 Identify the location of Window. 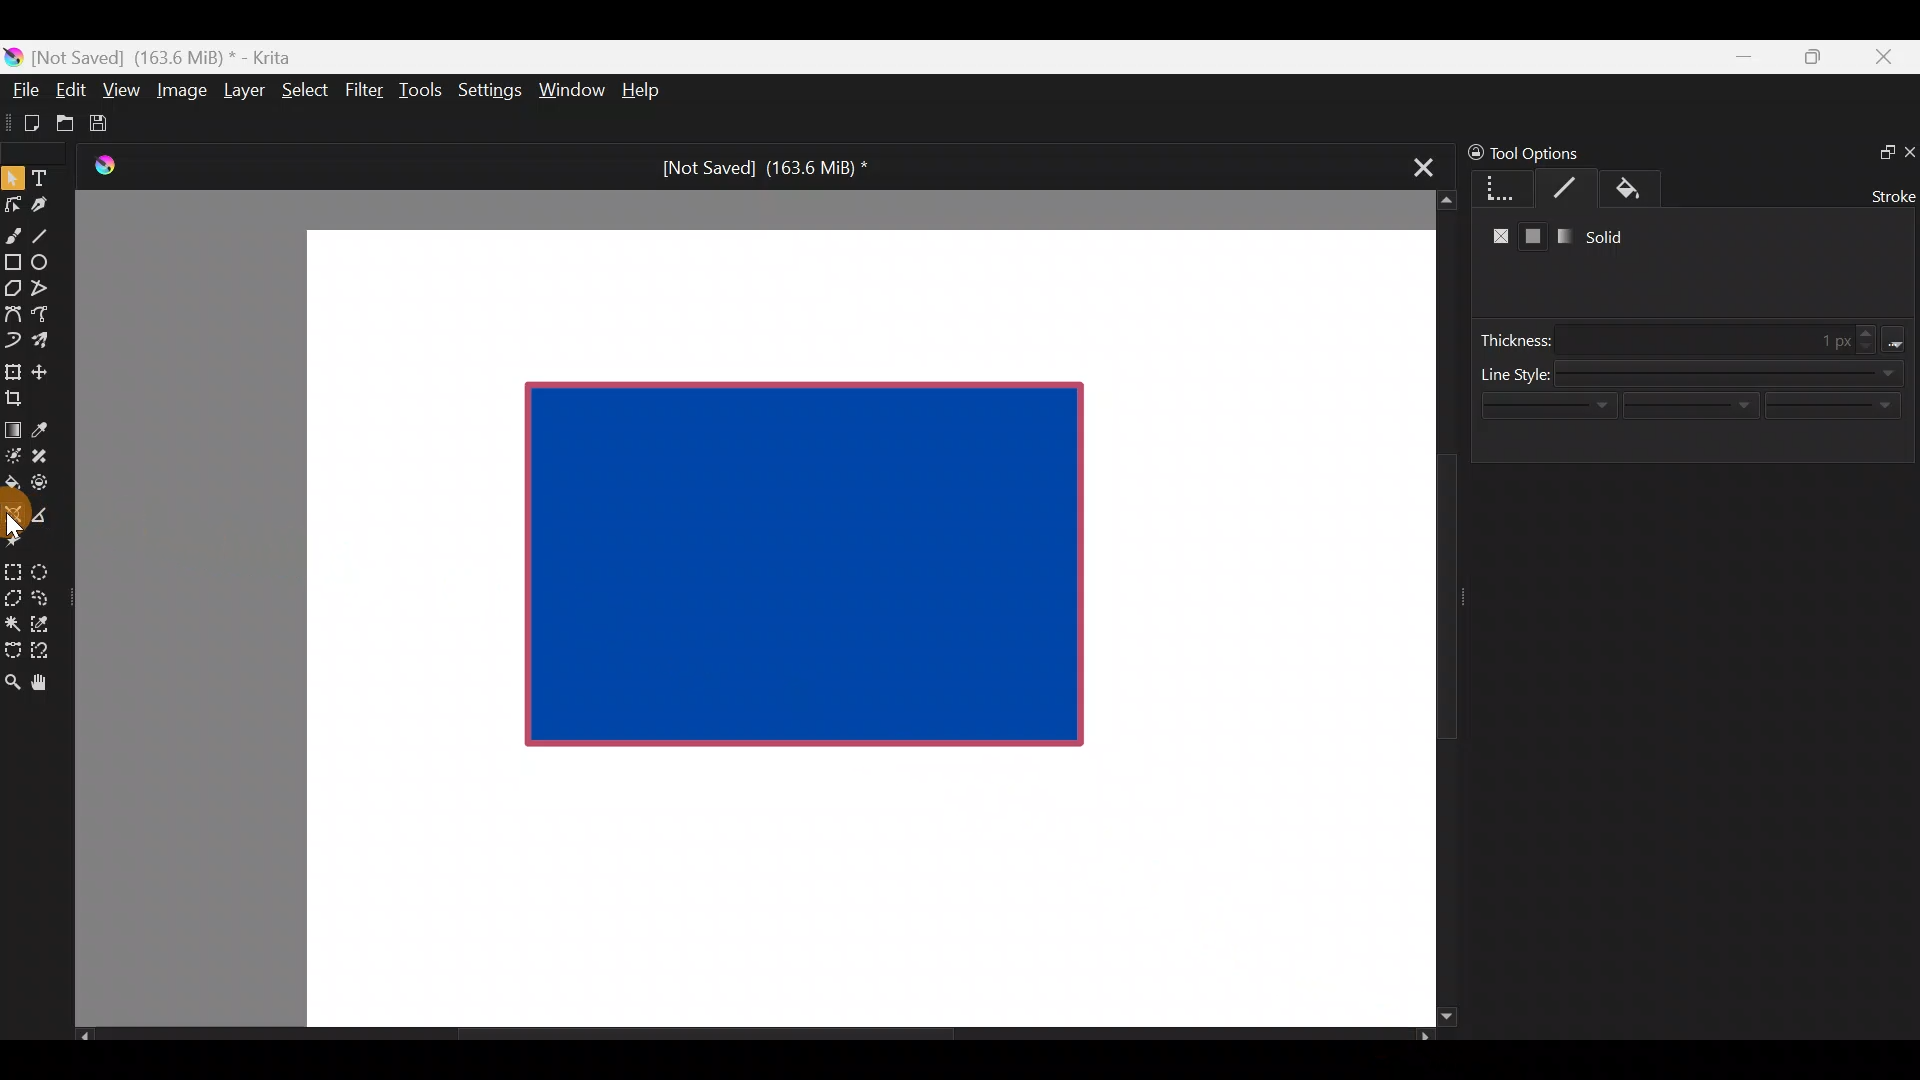
(571, 92).